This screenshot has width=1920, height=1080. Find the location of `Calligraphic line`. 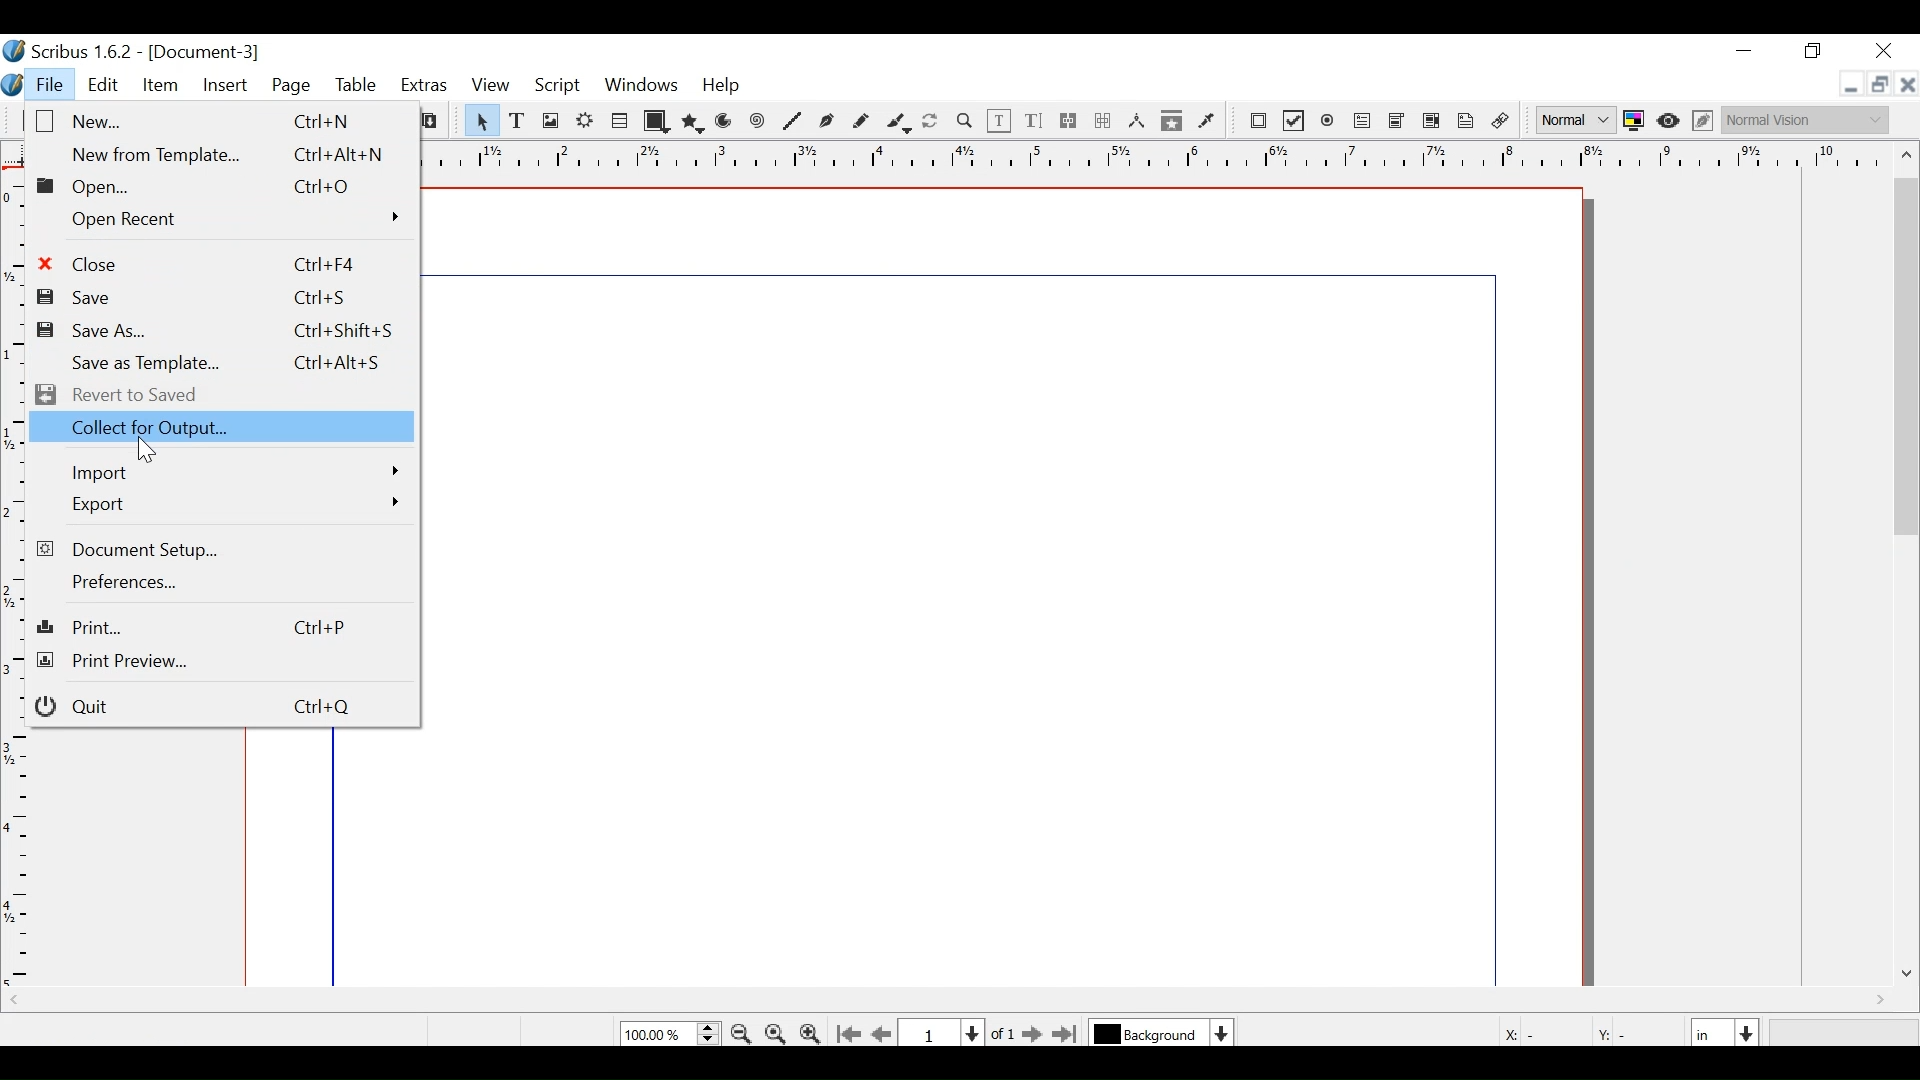

Calligraphic line is located at coordinates (899, 123).